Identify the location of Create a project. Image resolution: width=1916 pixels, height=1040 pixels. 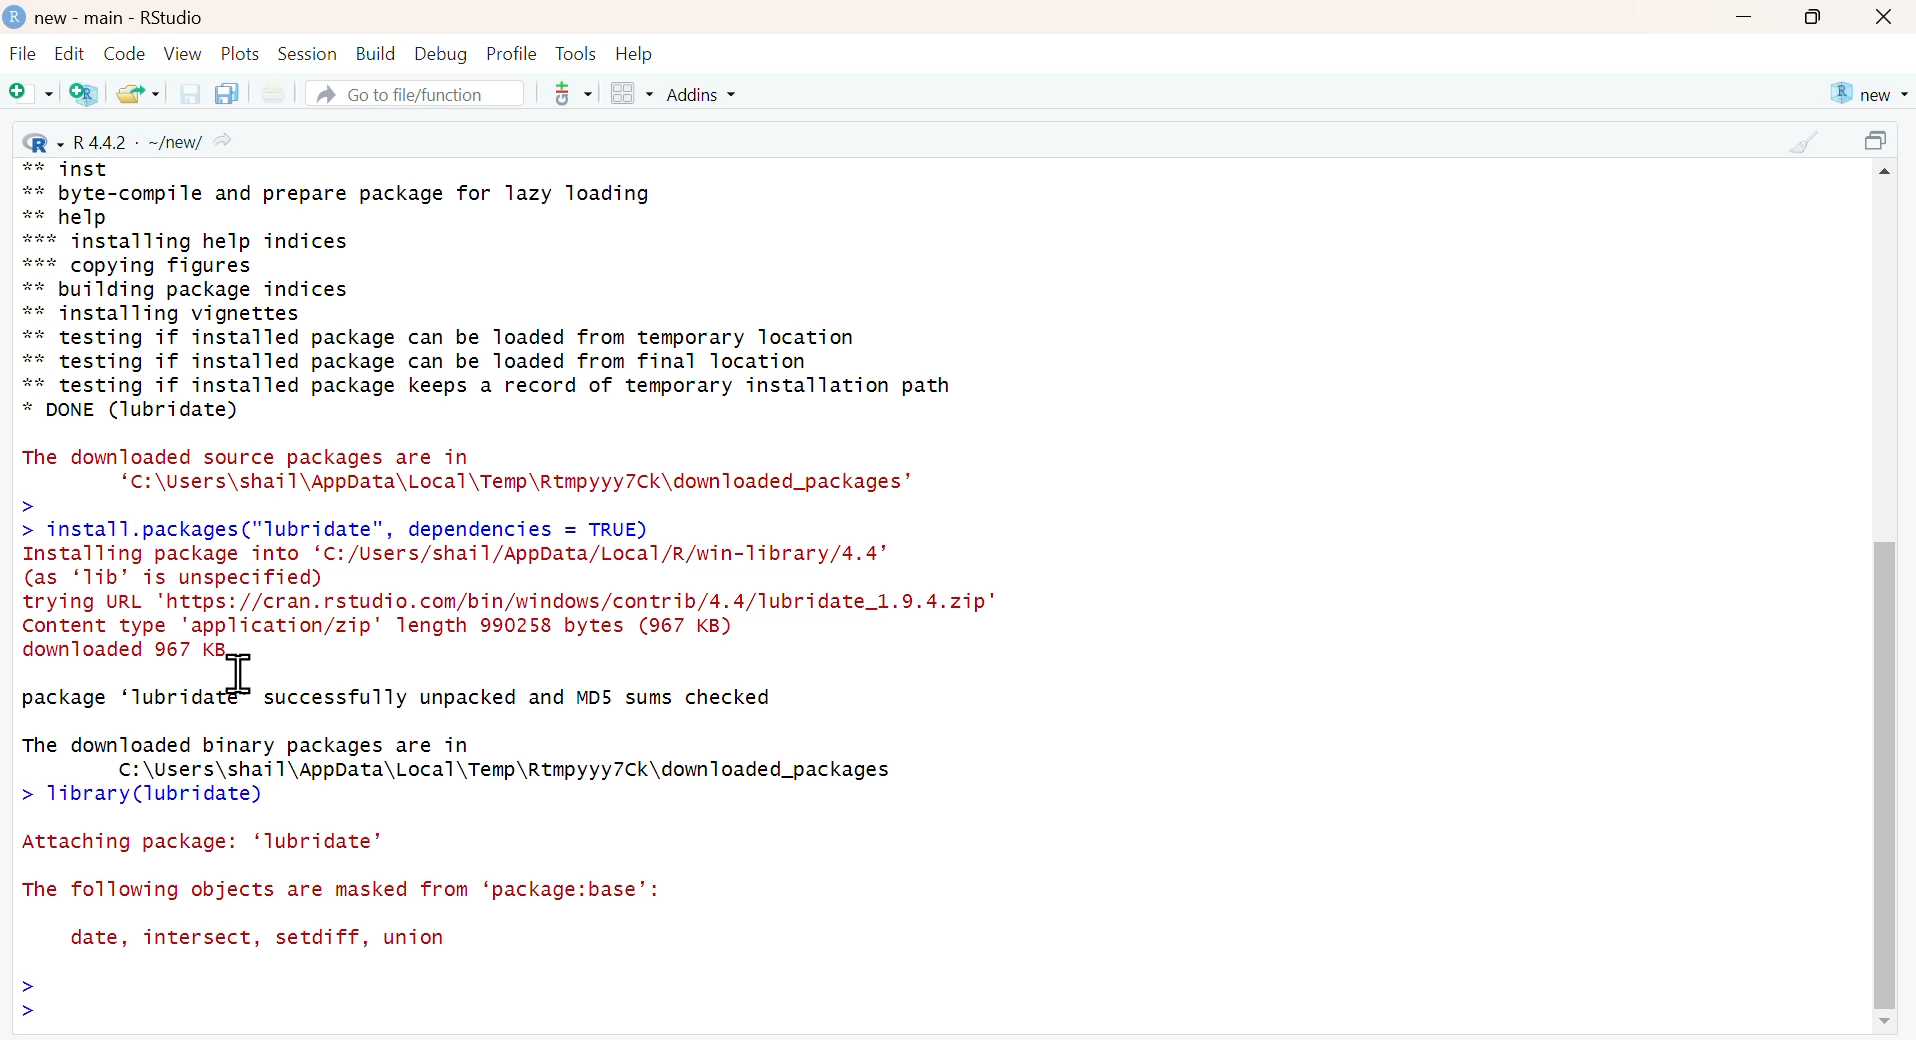
(86, 93).